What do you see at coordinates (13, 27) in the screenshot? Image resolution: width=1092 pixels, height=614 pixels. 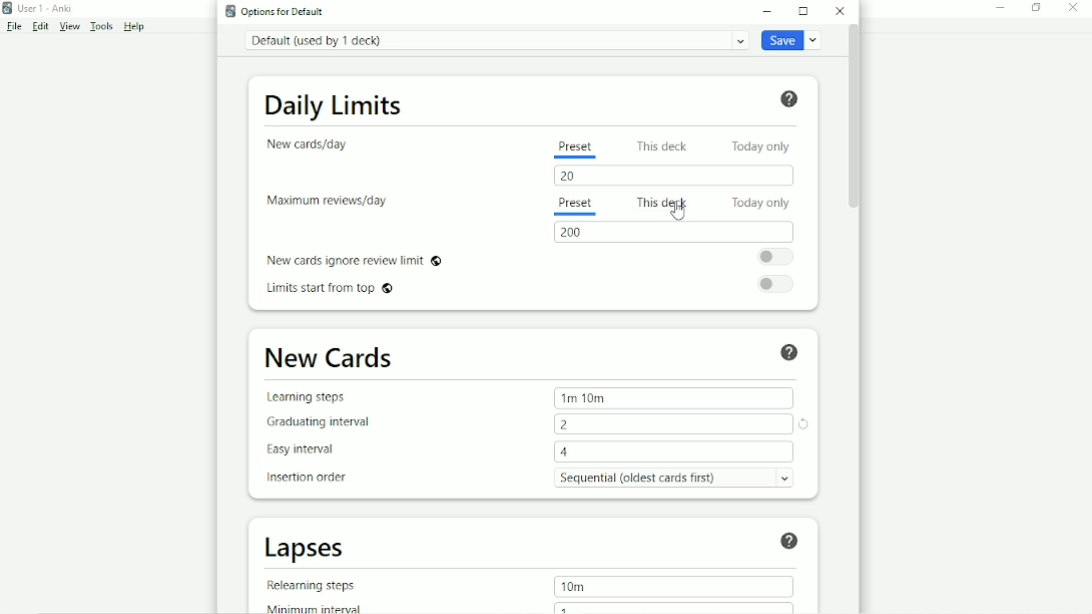 I see `File` at bounding box center [13, 27].